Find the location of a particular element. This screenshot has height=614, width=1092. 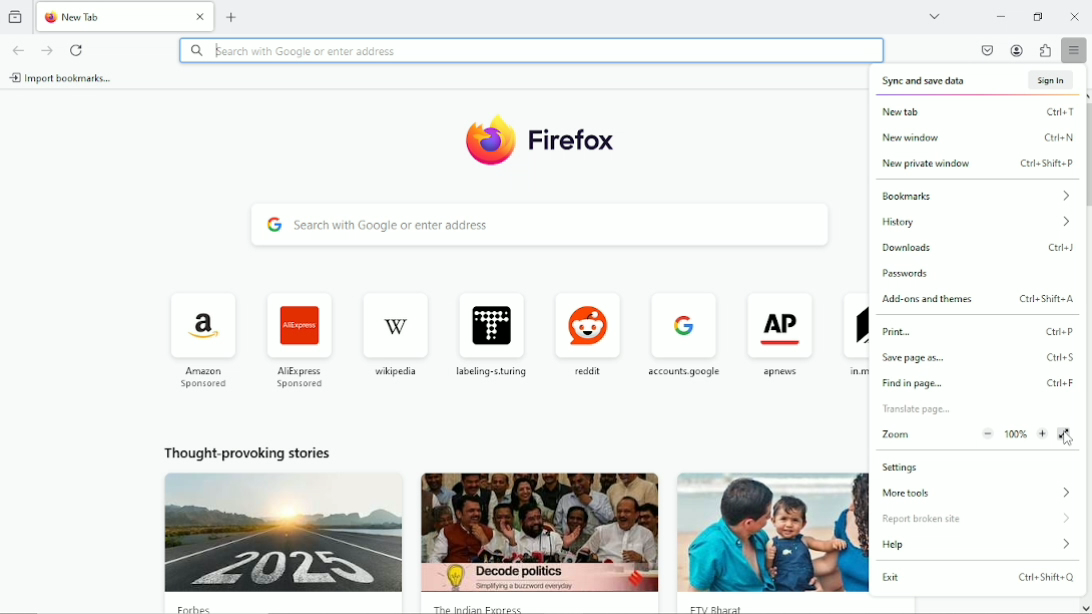

view recent browsing is located at coordinates (16, 16).